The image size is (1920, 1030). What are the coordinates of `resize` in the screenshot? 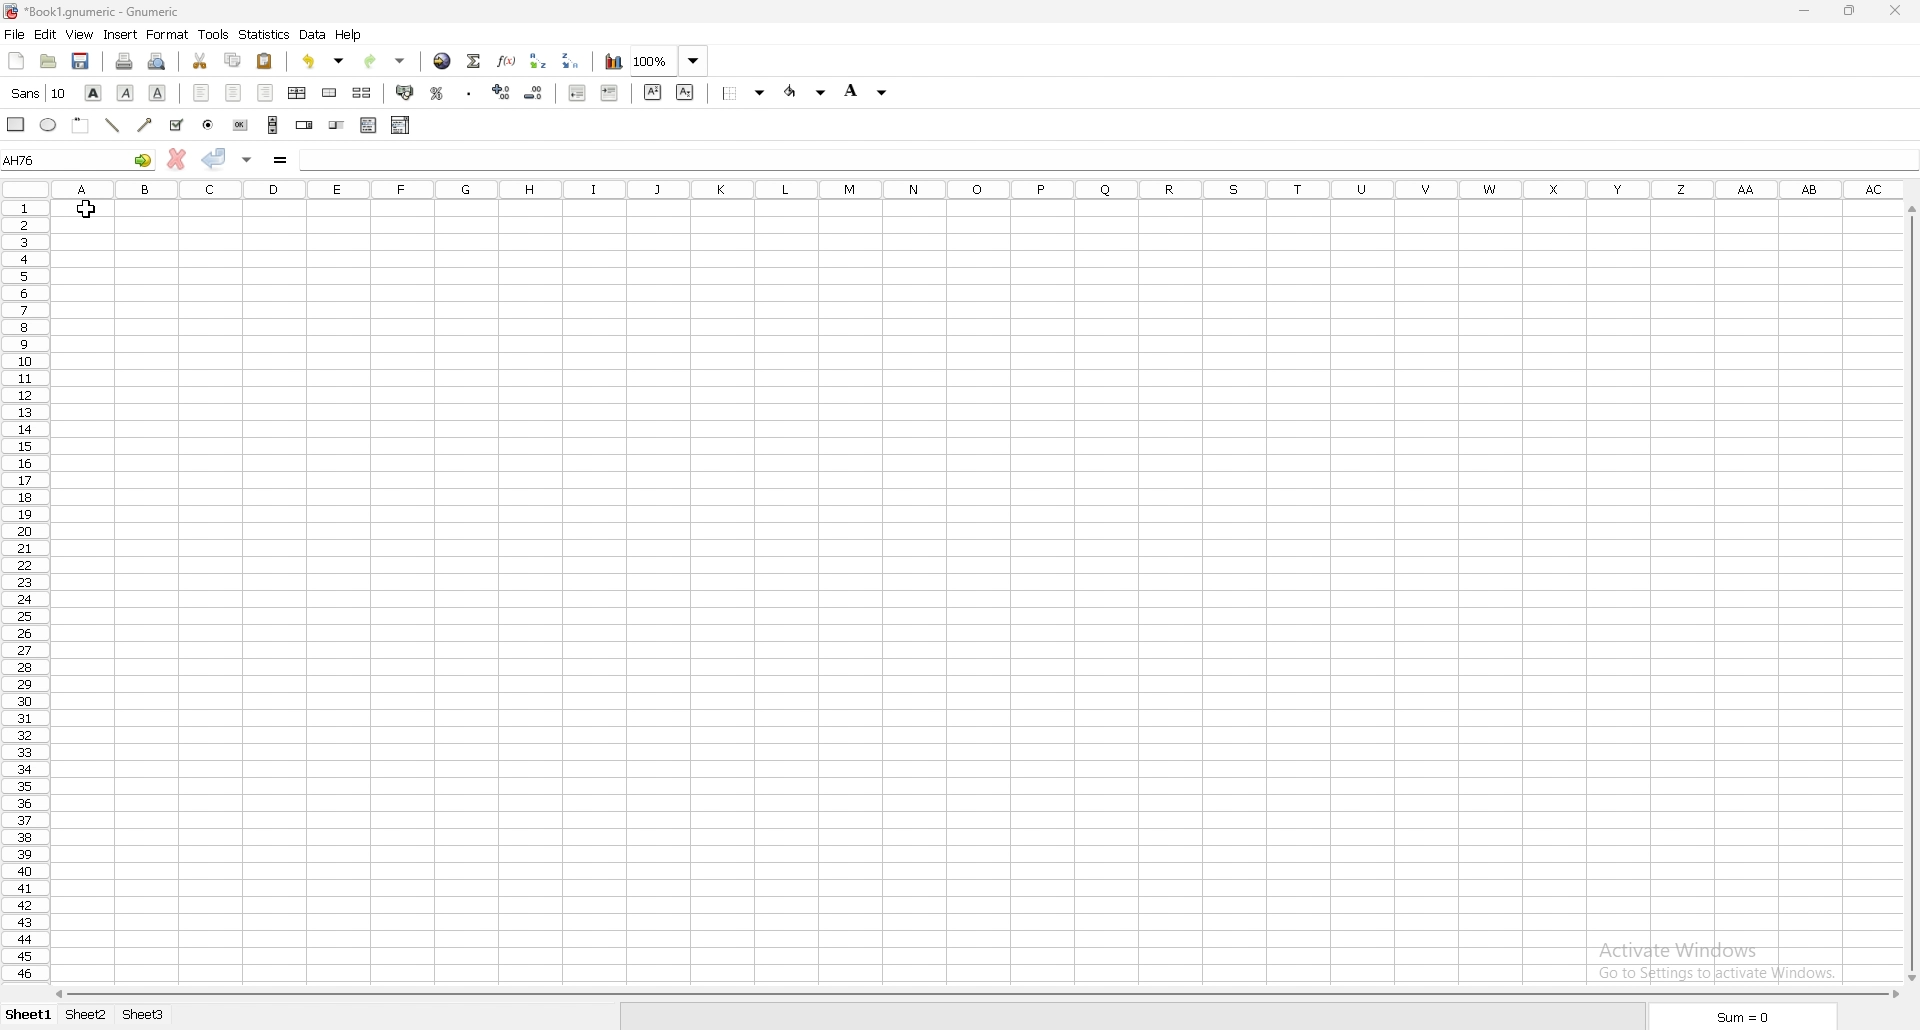 It's located at (1849, 12).